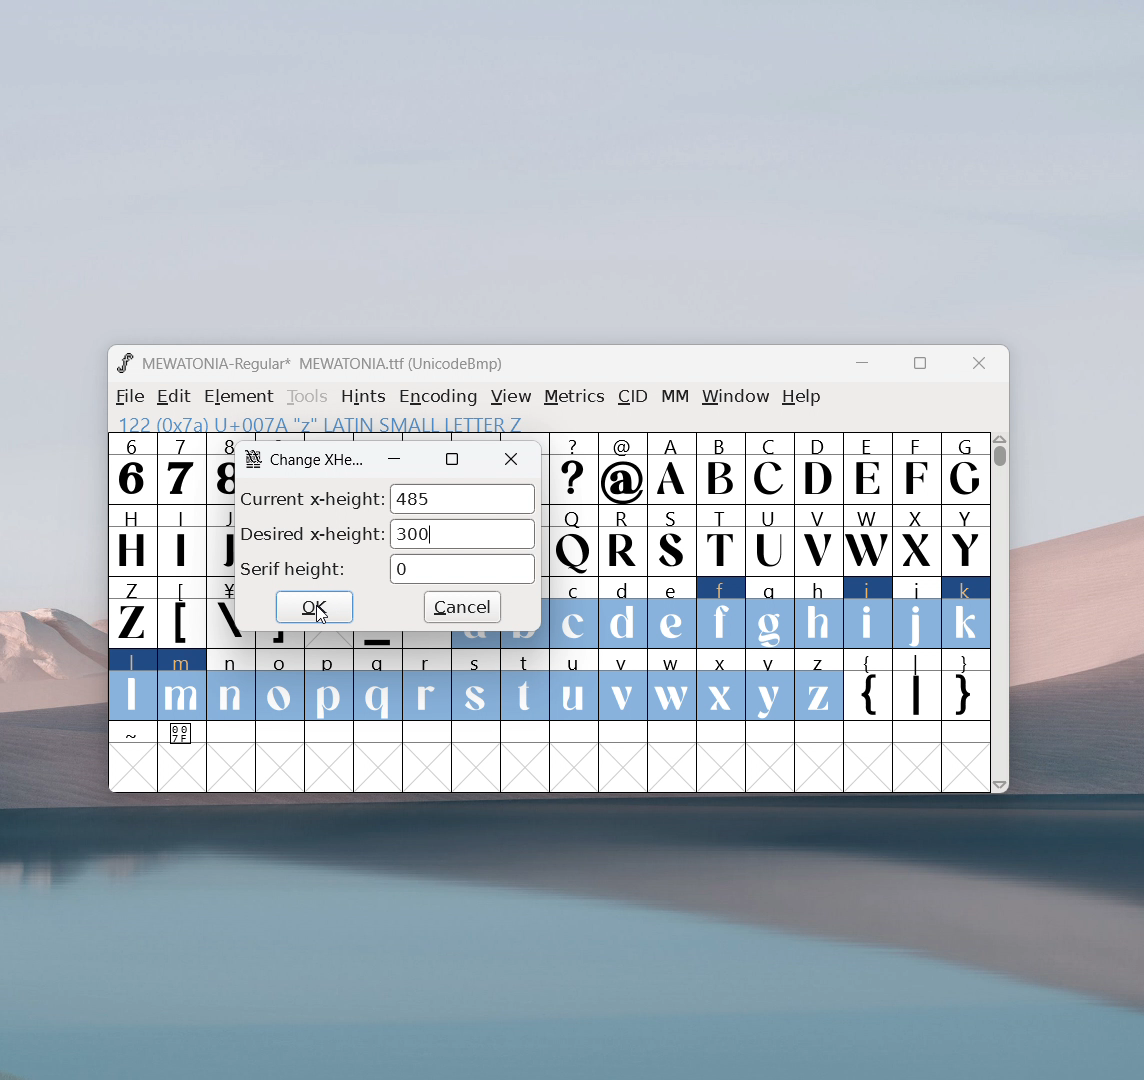  What do you see at coordinates (770, 539) in the screenshot?
I see `U` at bounding box center [770, 539].